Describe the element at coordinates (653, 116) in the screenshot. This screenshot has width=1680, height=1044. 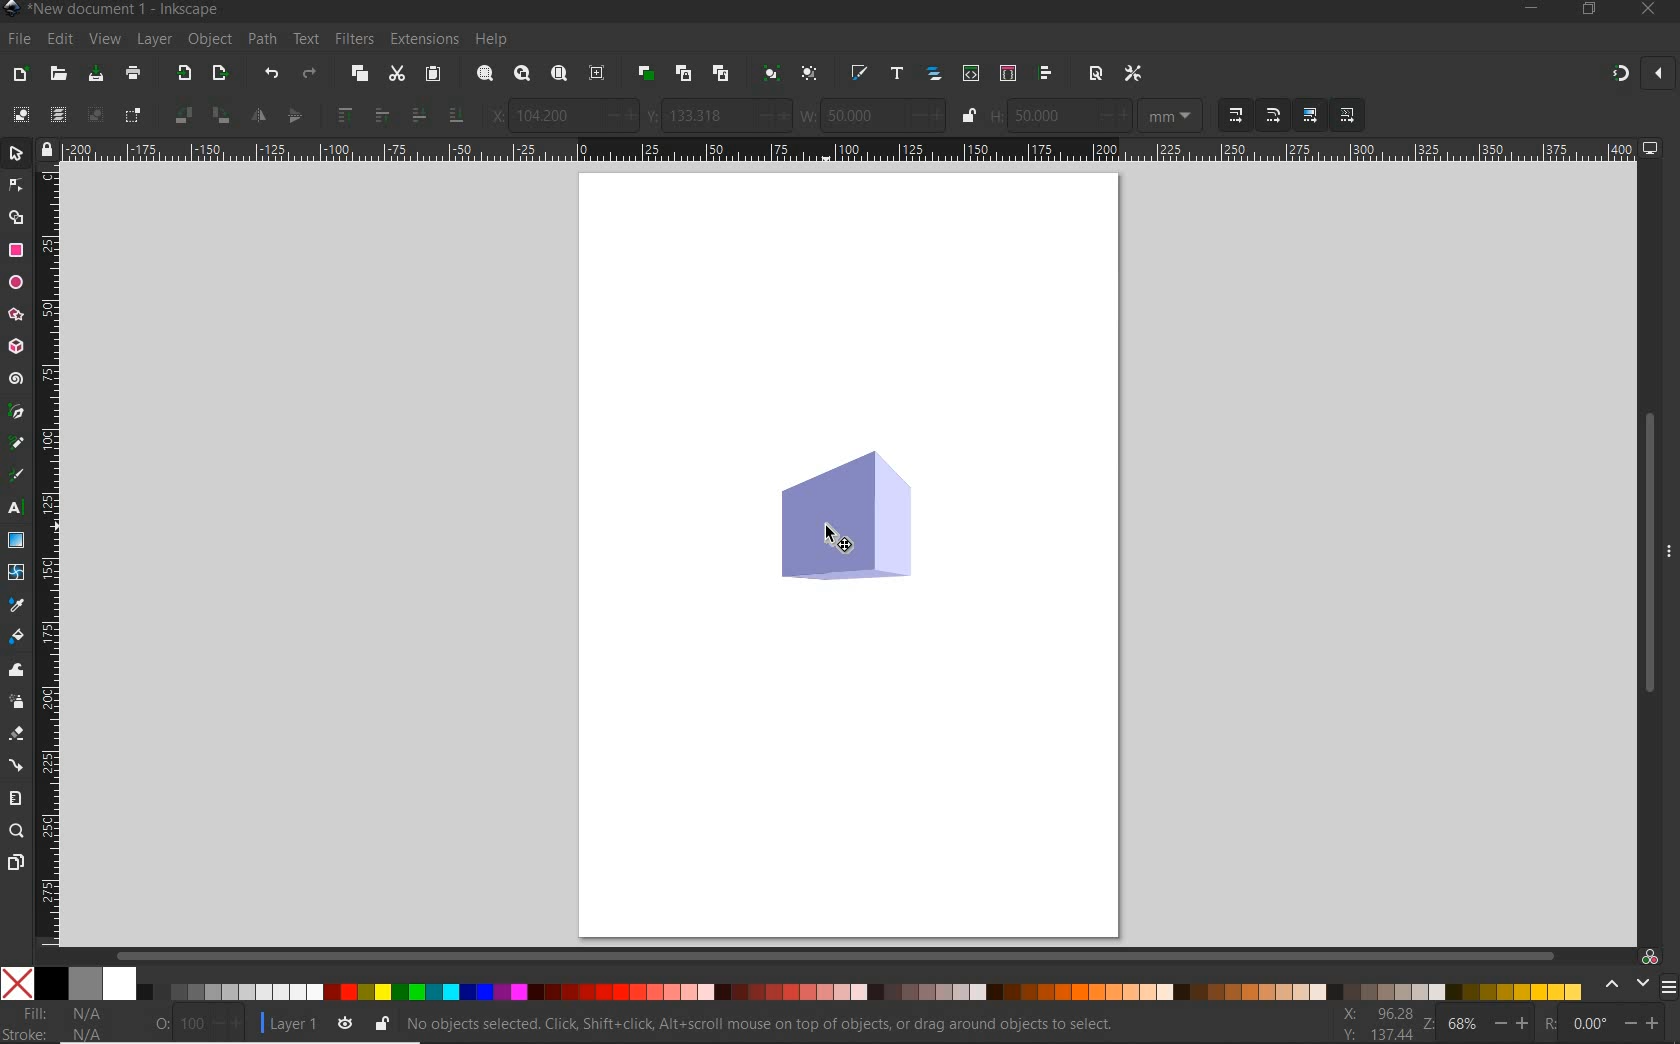
I see `y` at that location.